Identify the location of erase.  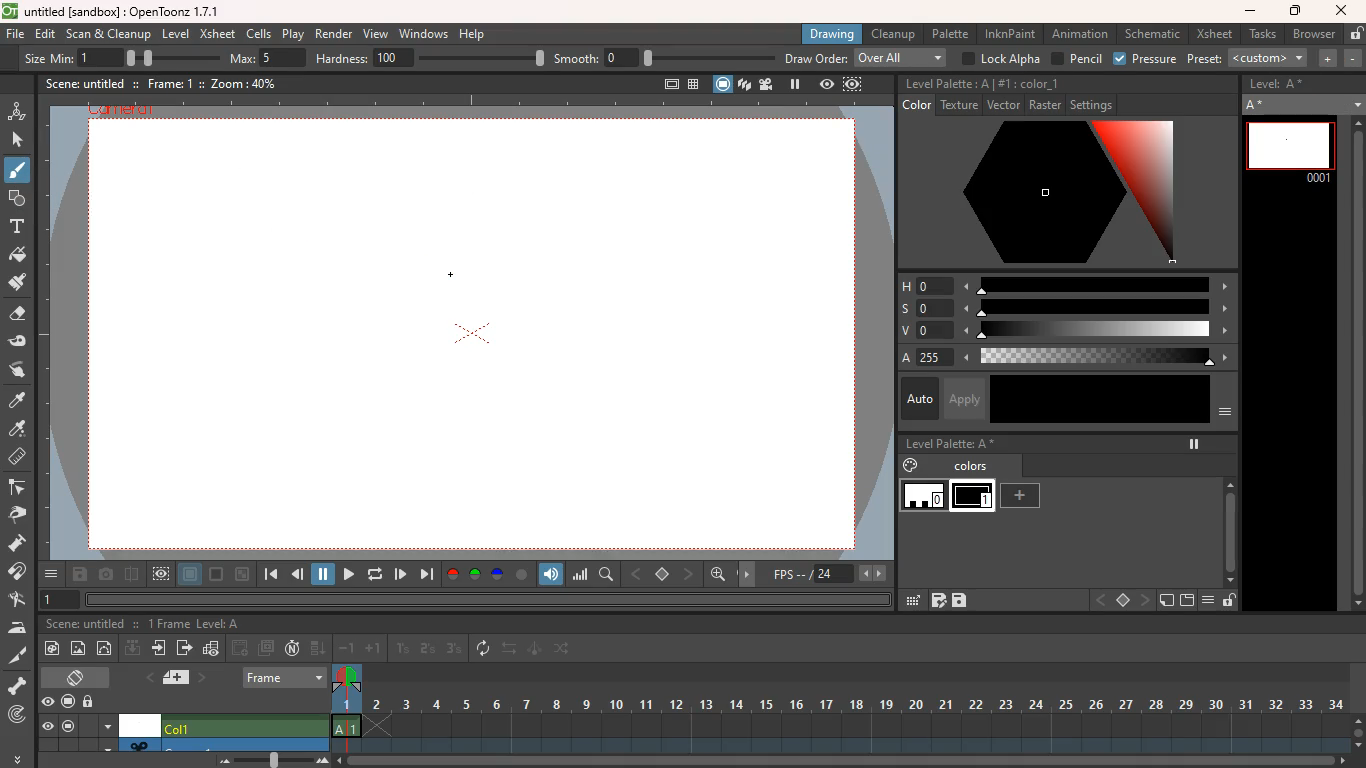
(19, 318).